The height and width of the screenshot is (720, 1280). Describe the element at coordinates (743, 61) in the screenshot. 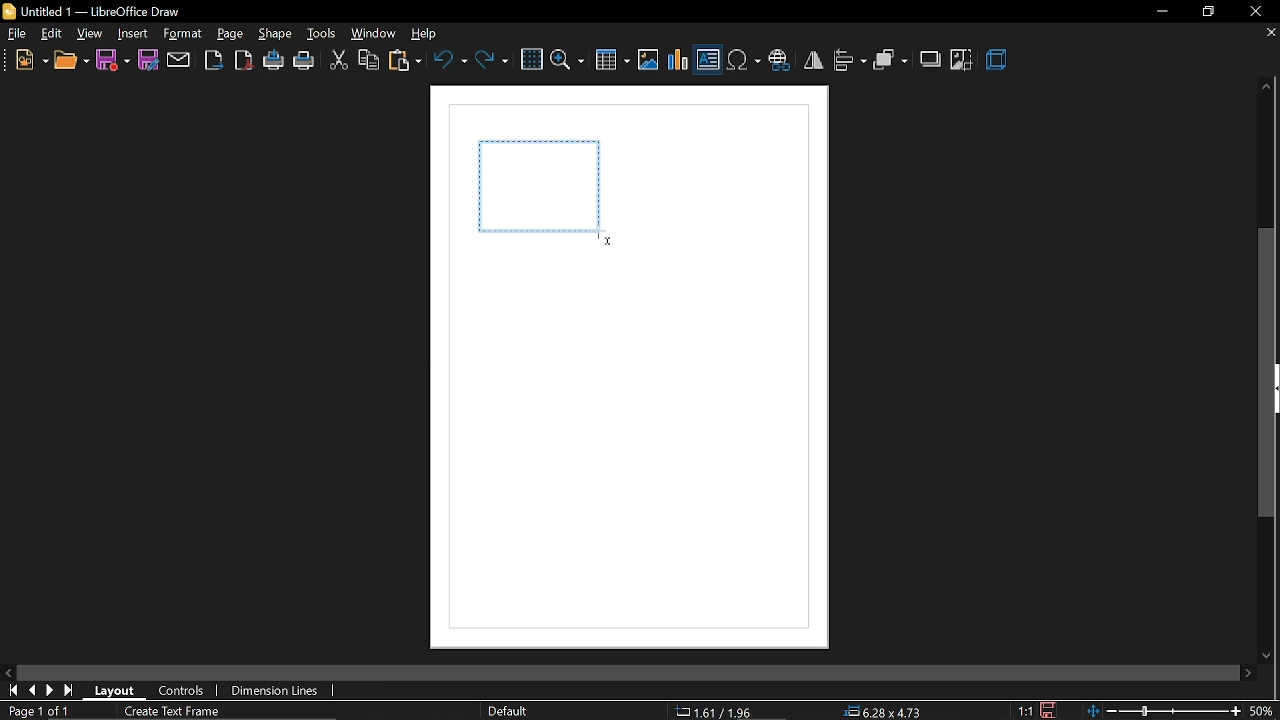

I see `insert symbol` at that location.